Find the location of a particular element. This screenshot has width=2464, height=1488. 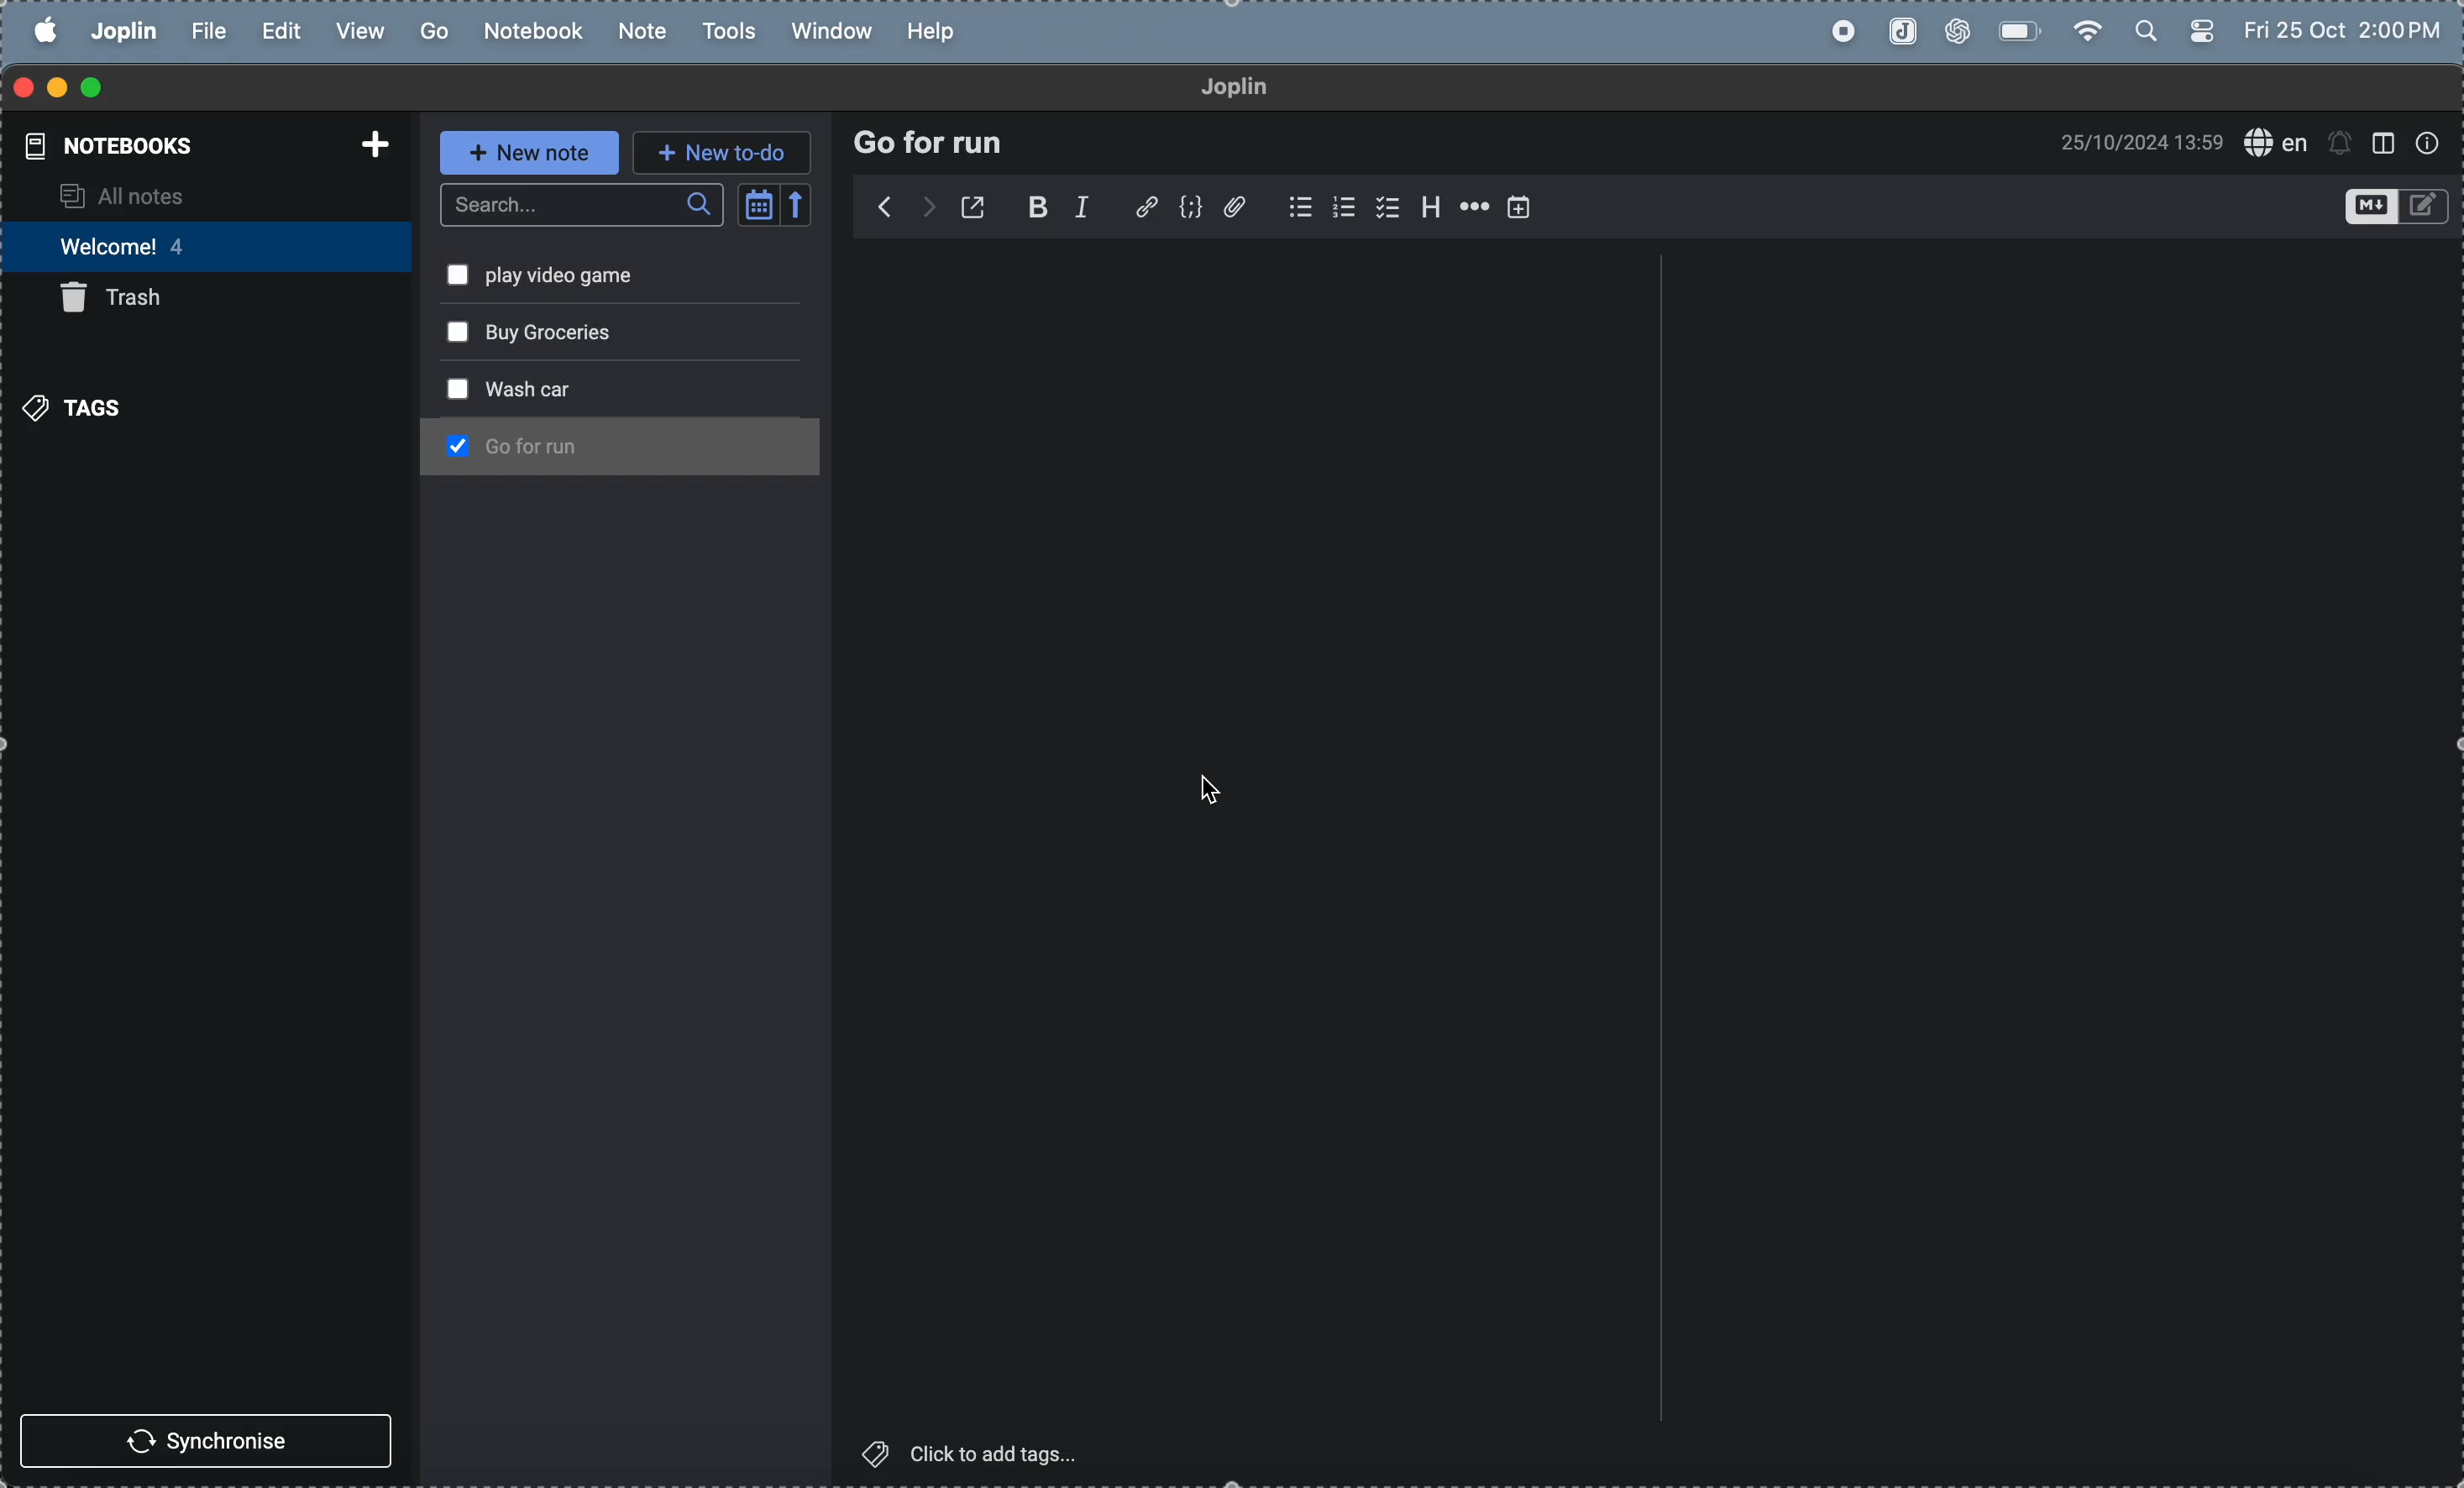

toggle edit is located at coordinates (2389, 204).